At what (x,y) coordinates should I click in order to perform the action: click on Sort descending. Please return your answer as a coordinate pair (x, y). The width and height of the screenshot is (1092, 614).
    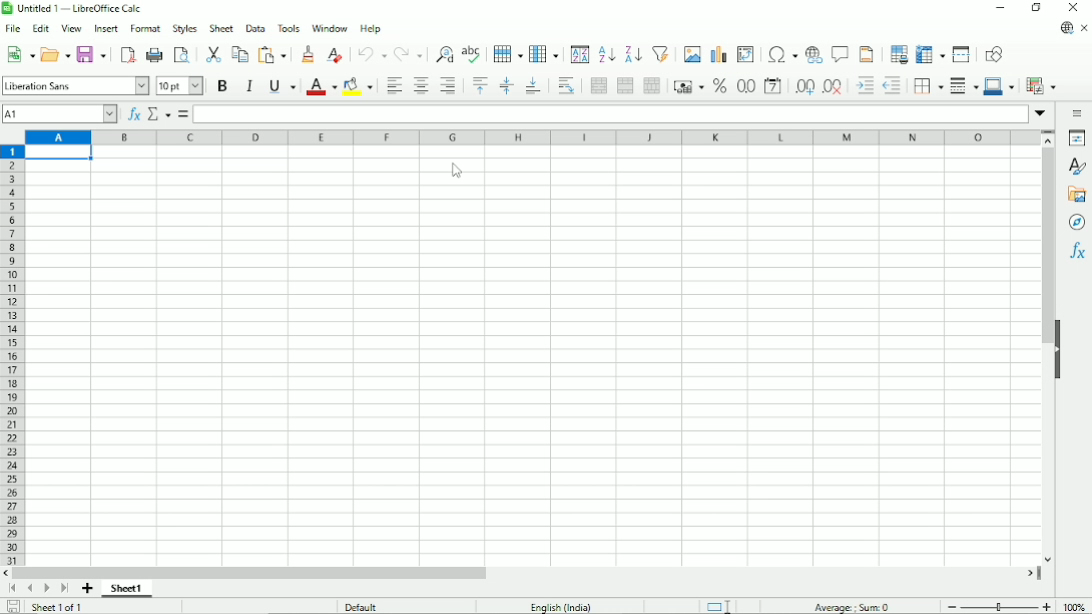
    Looking at the image, I should click on (631, 53).